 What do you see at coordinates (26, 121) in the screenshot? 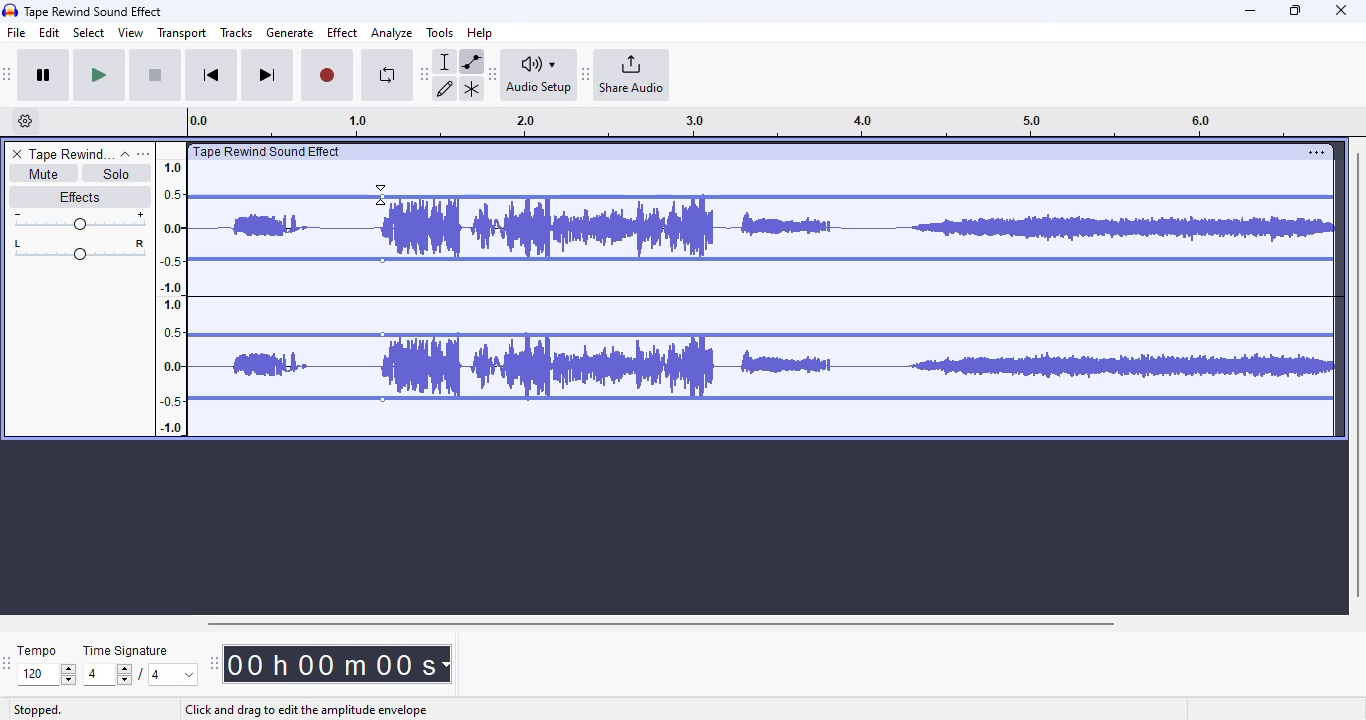
I see `timeline options` at bounding box center [26, 121].